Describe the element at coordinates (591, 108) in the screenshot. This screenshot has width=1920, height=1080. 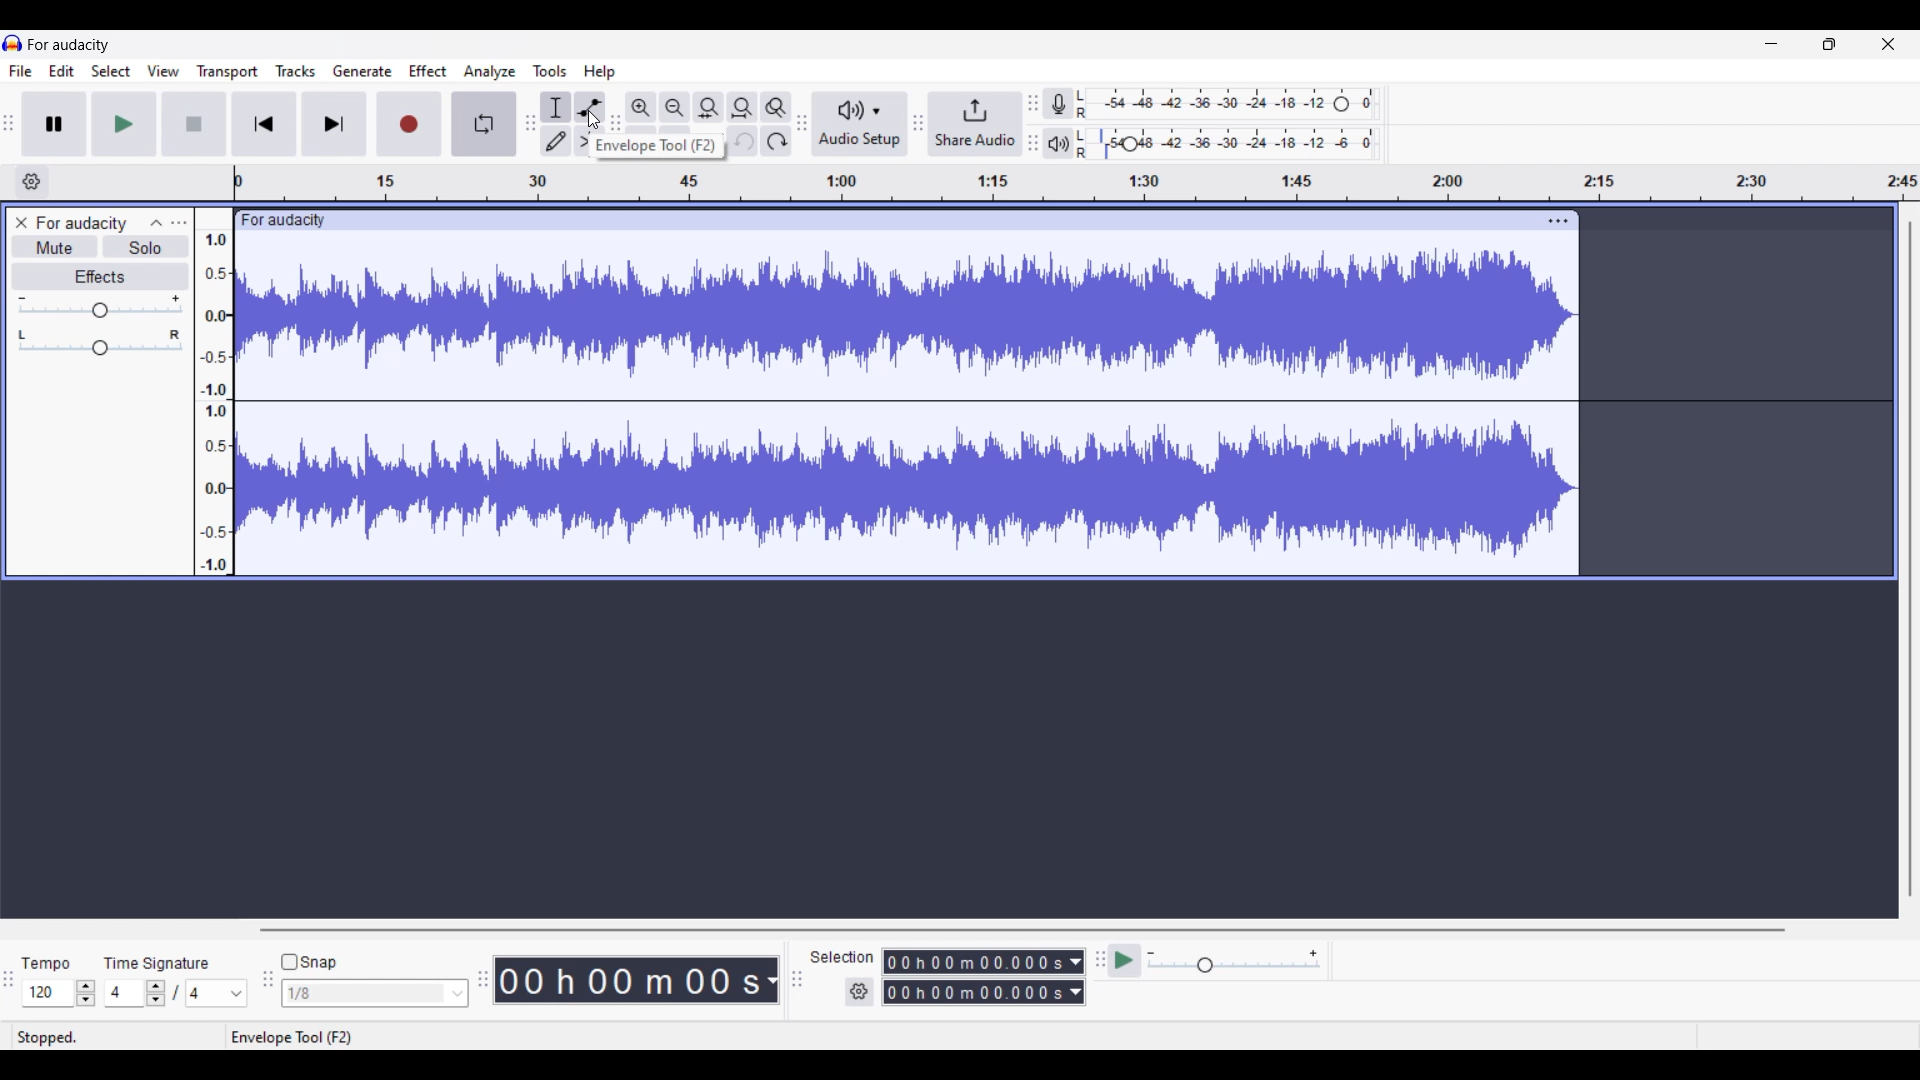
I see `Envelop tool` at that location.